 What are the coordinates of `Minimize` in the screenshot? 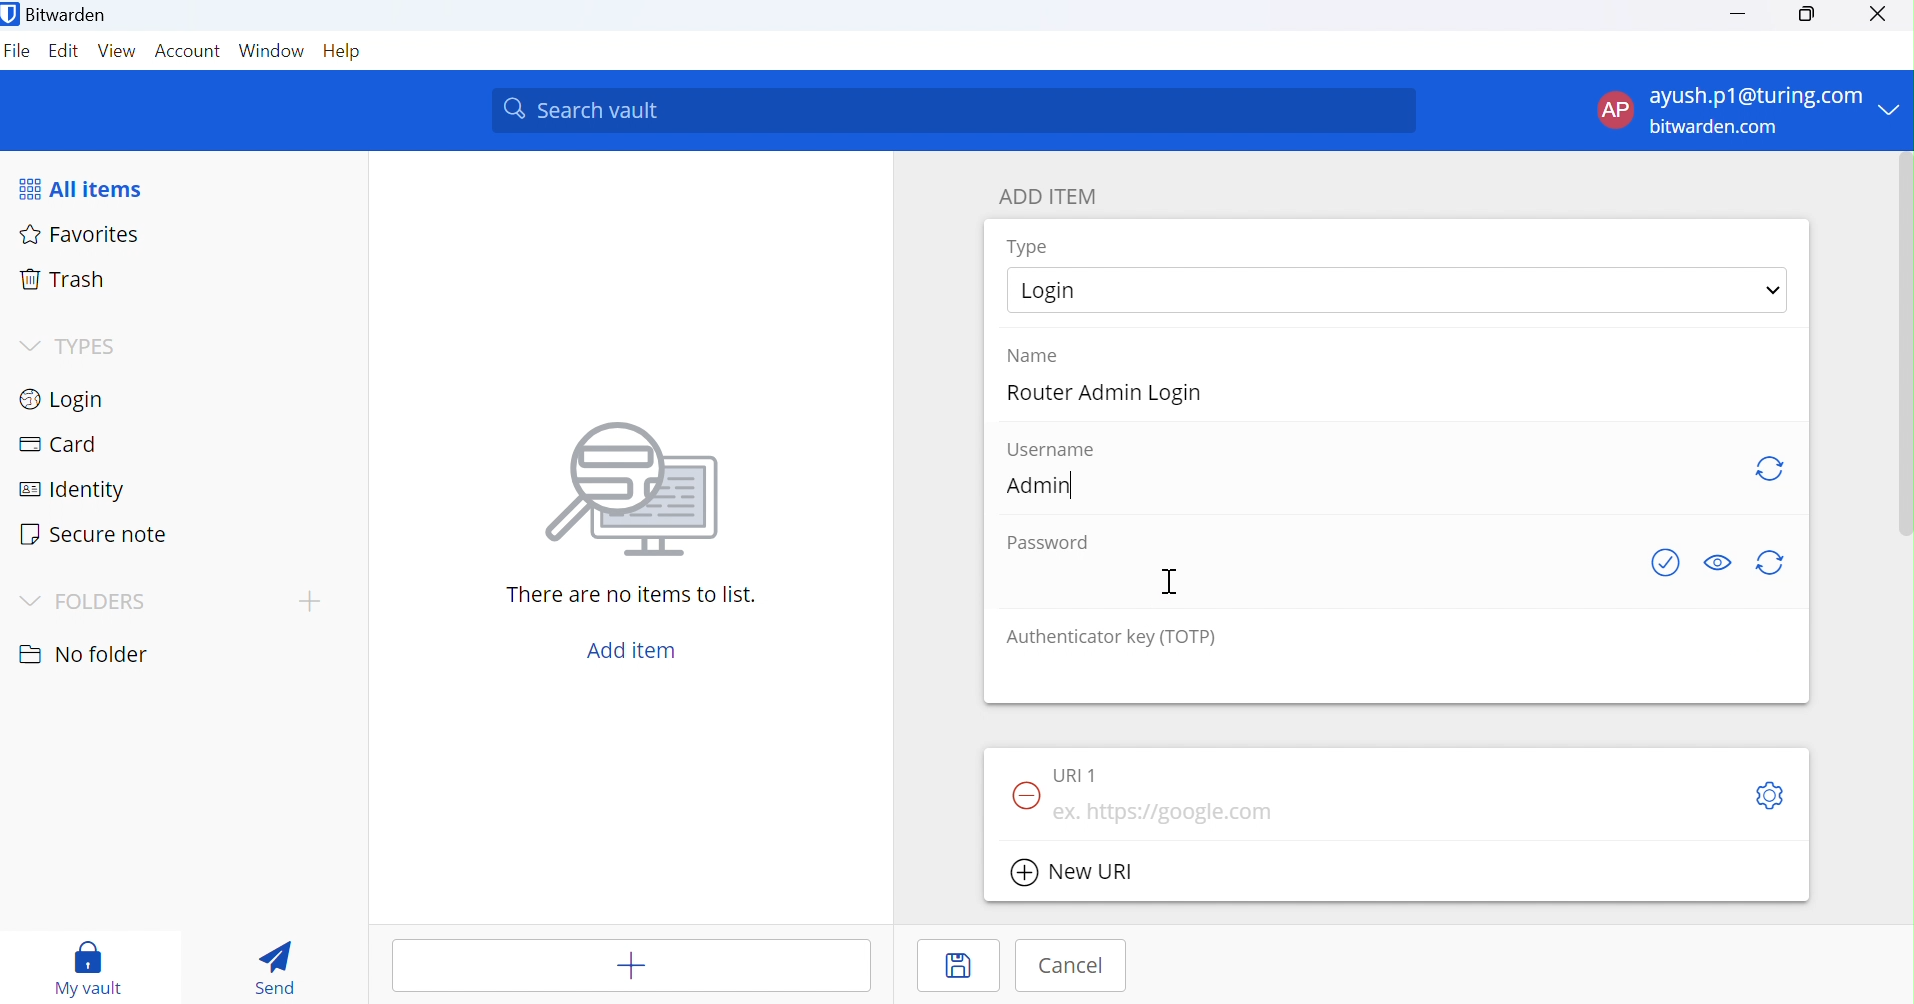 It's located at (1739, 14).